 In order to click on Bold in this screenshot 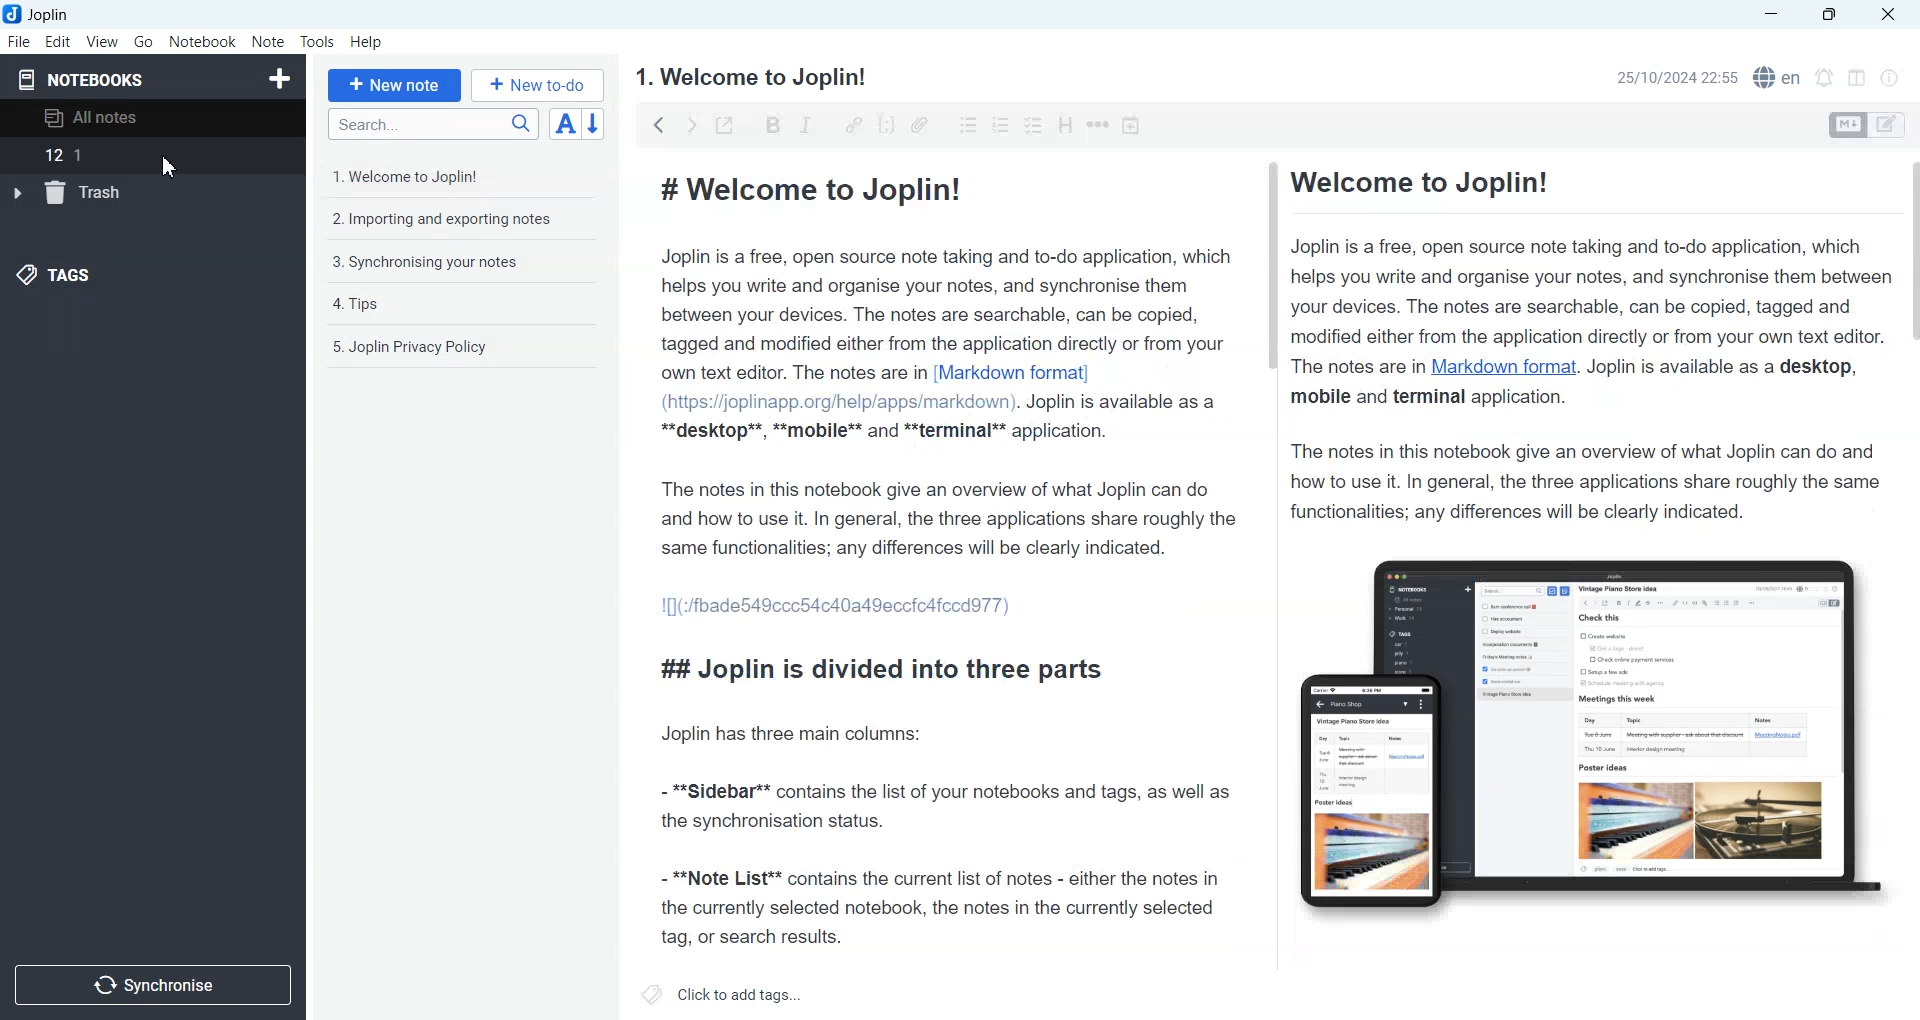, I will do `click(770, 124)`.